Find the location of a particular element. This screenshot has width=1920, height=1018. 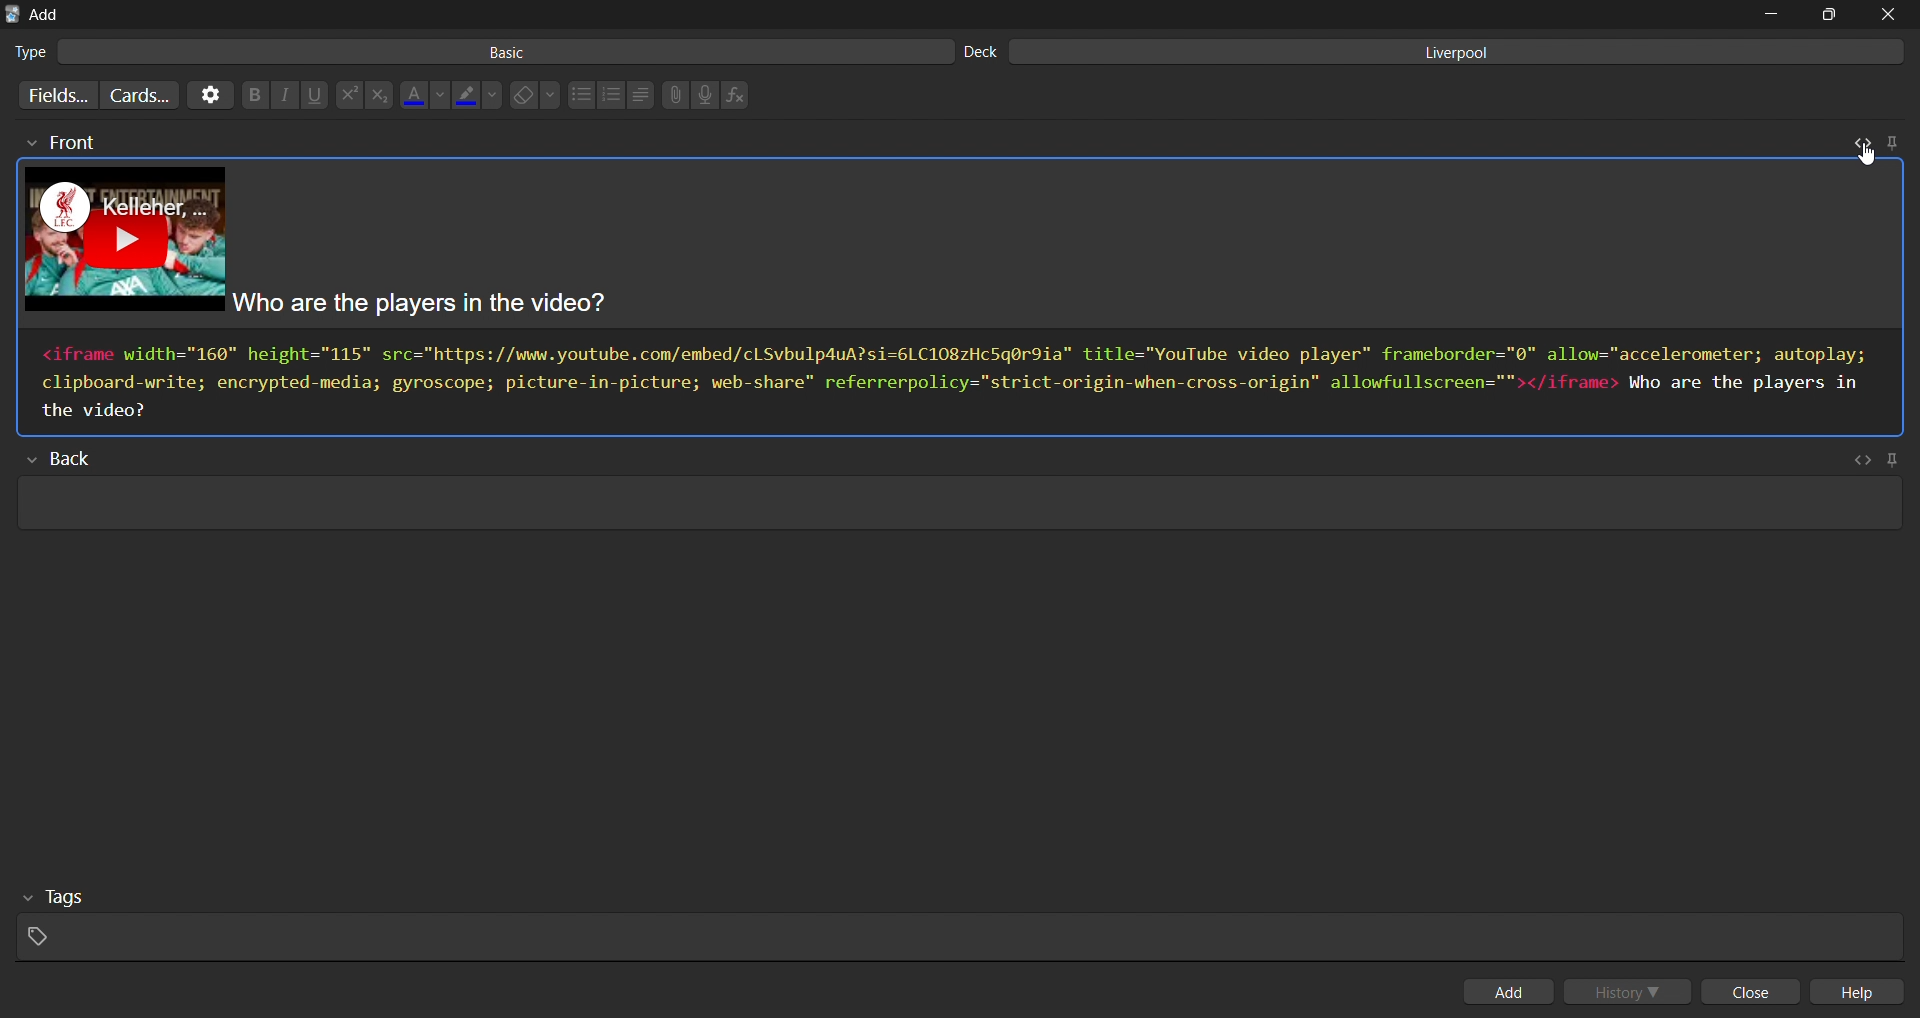

html editor is located at coordinates (961, 382).